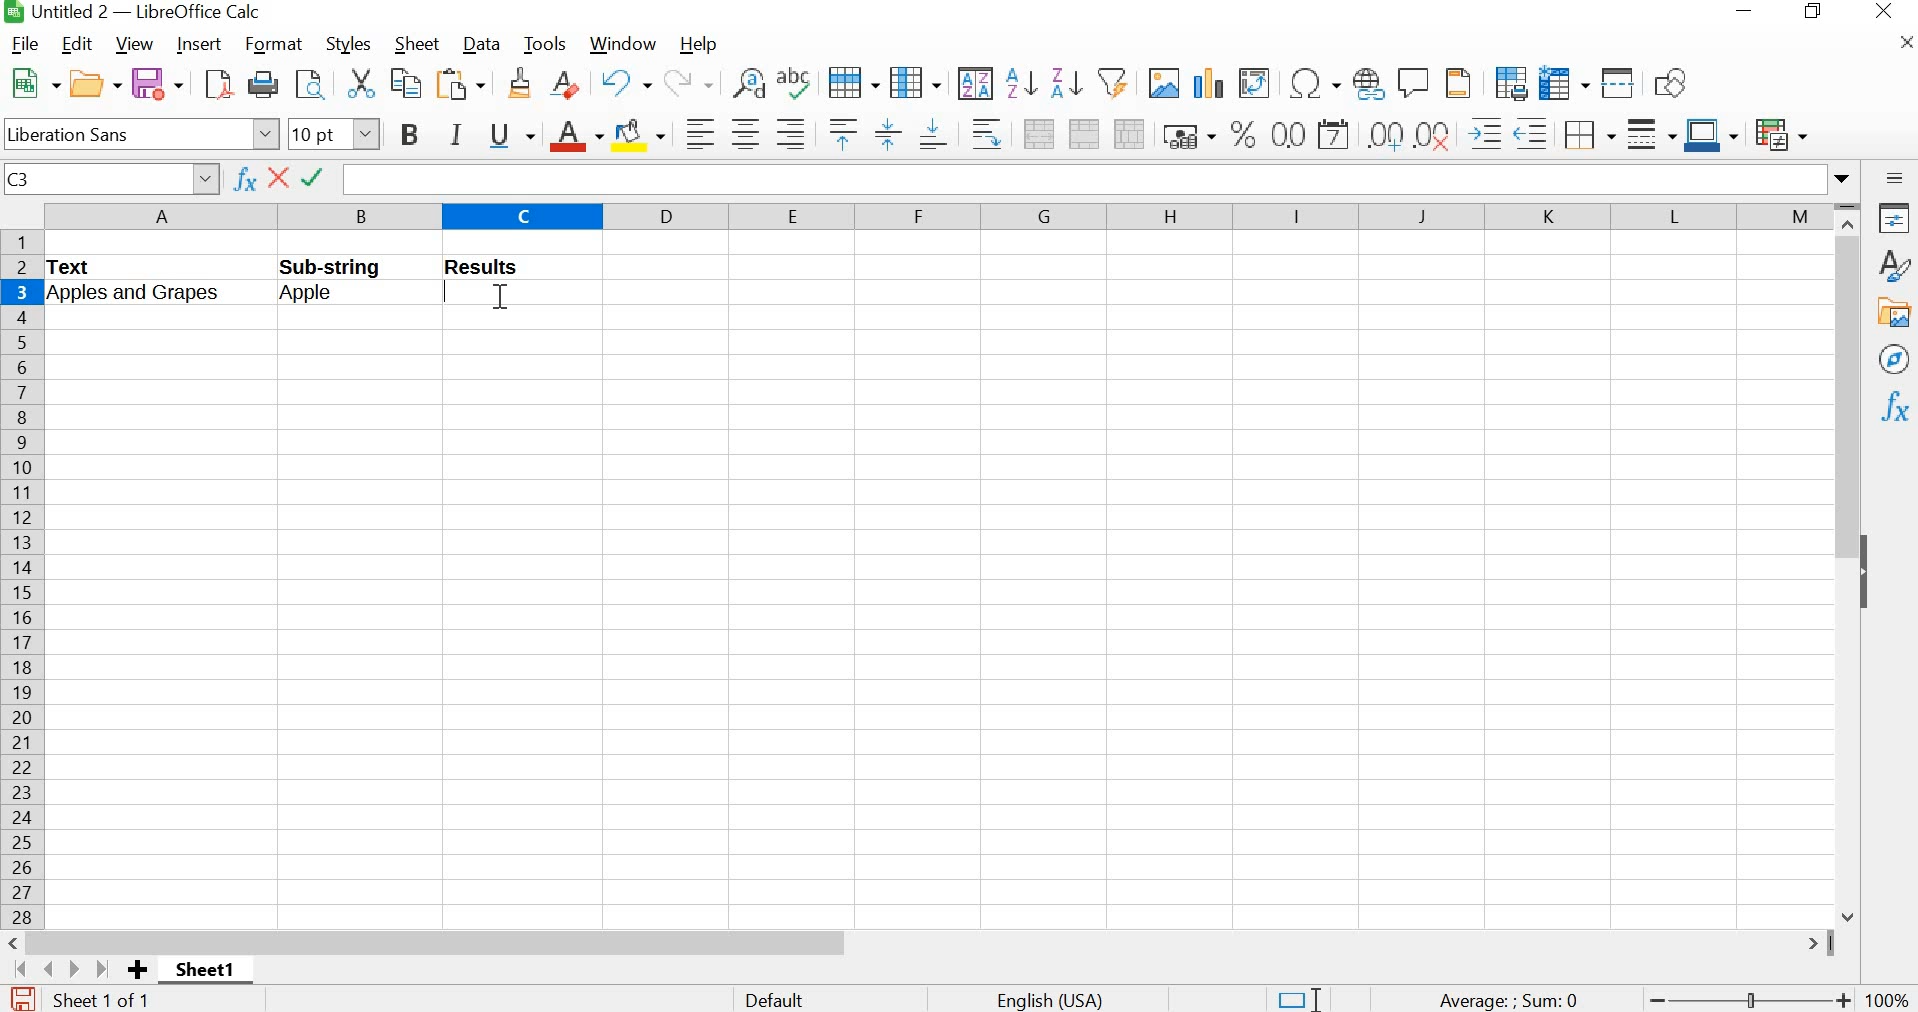 This screenshot has width=1918, height=1012. What do you see at coordinates (974, 82) in the screenshot?
I see `sort` at bounding box center [974, 82].